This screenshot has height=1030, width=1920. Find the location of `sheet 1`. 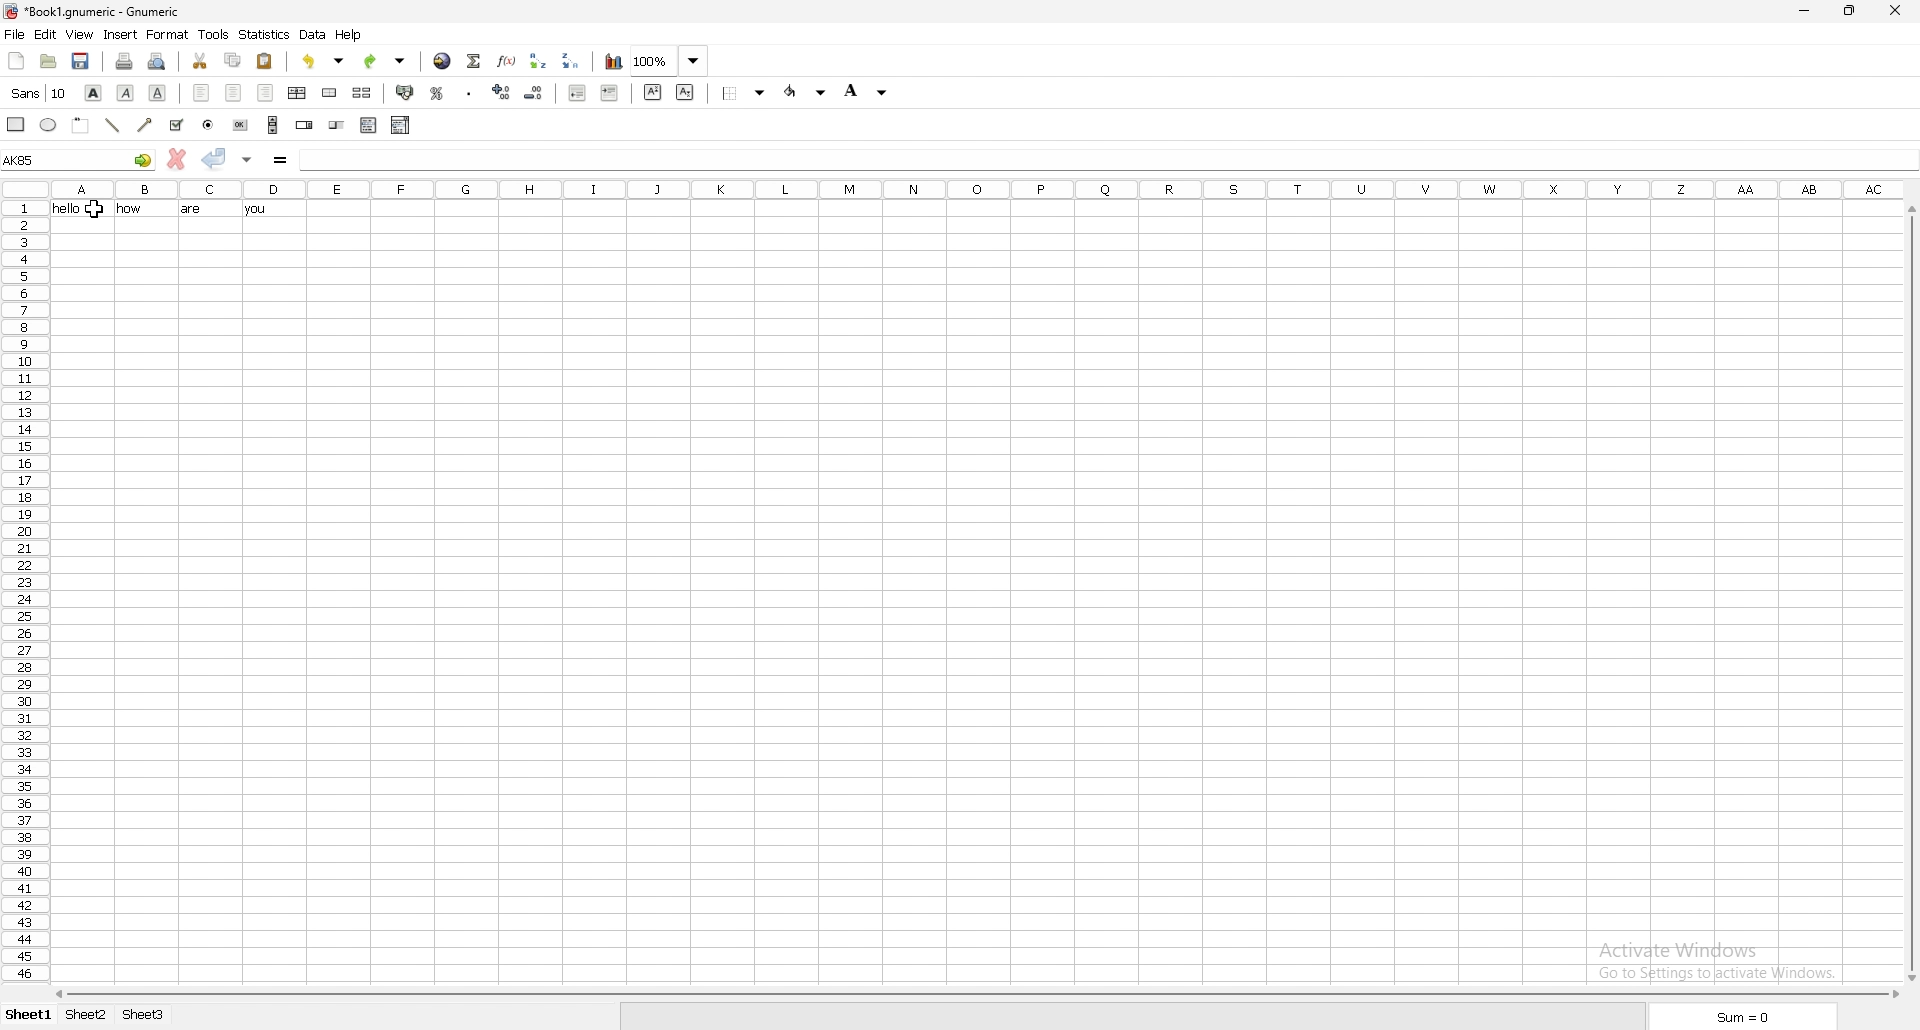

sheet 1 is located at coordinates (27, 1017).